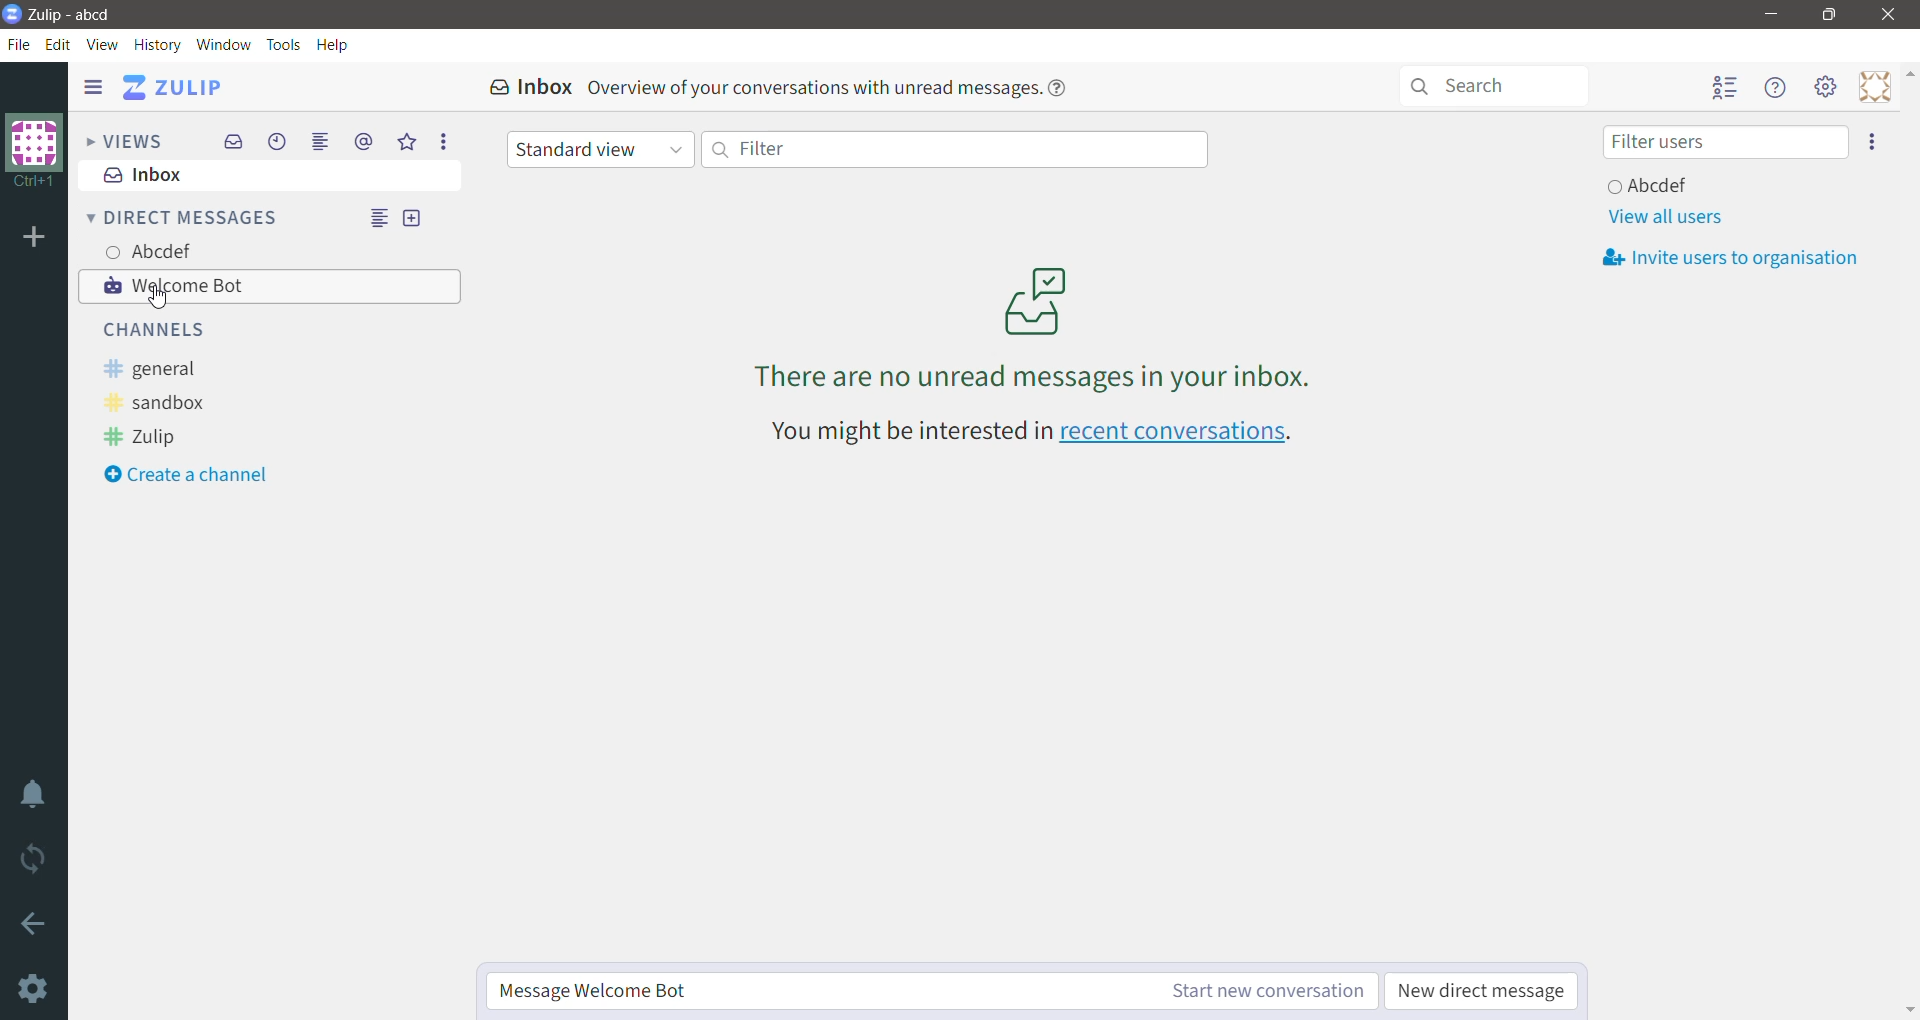  I want to click on general, so click(146, 371).